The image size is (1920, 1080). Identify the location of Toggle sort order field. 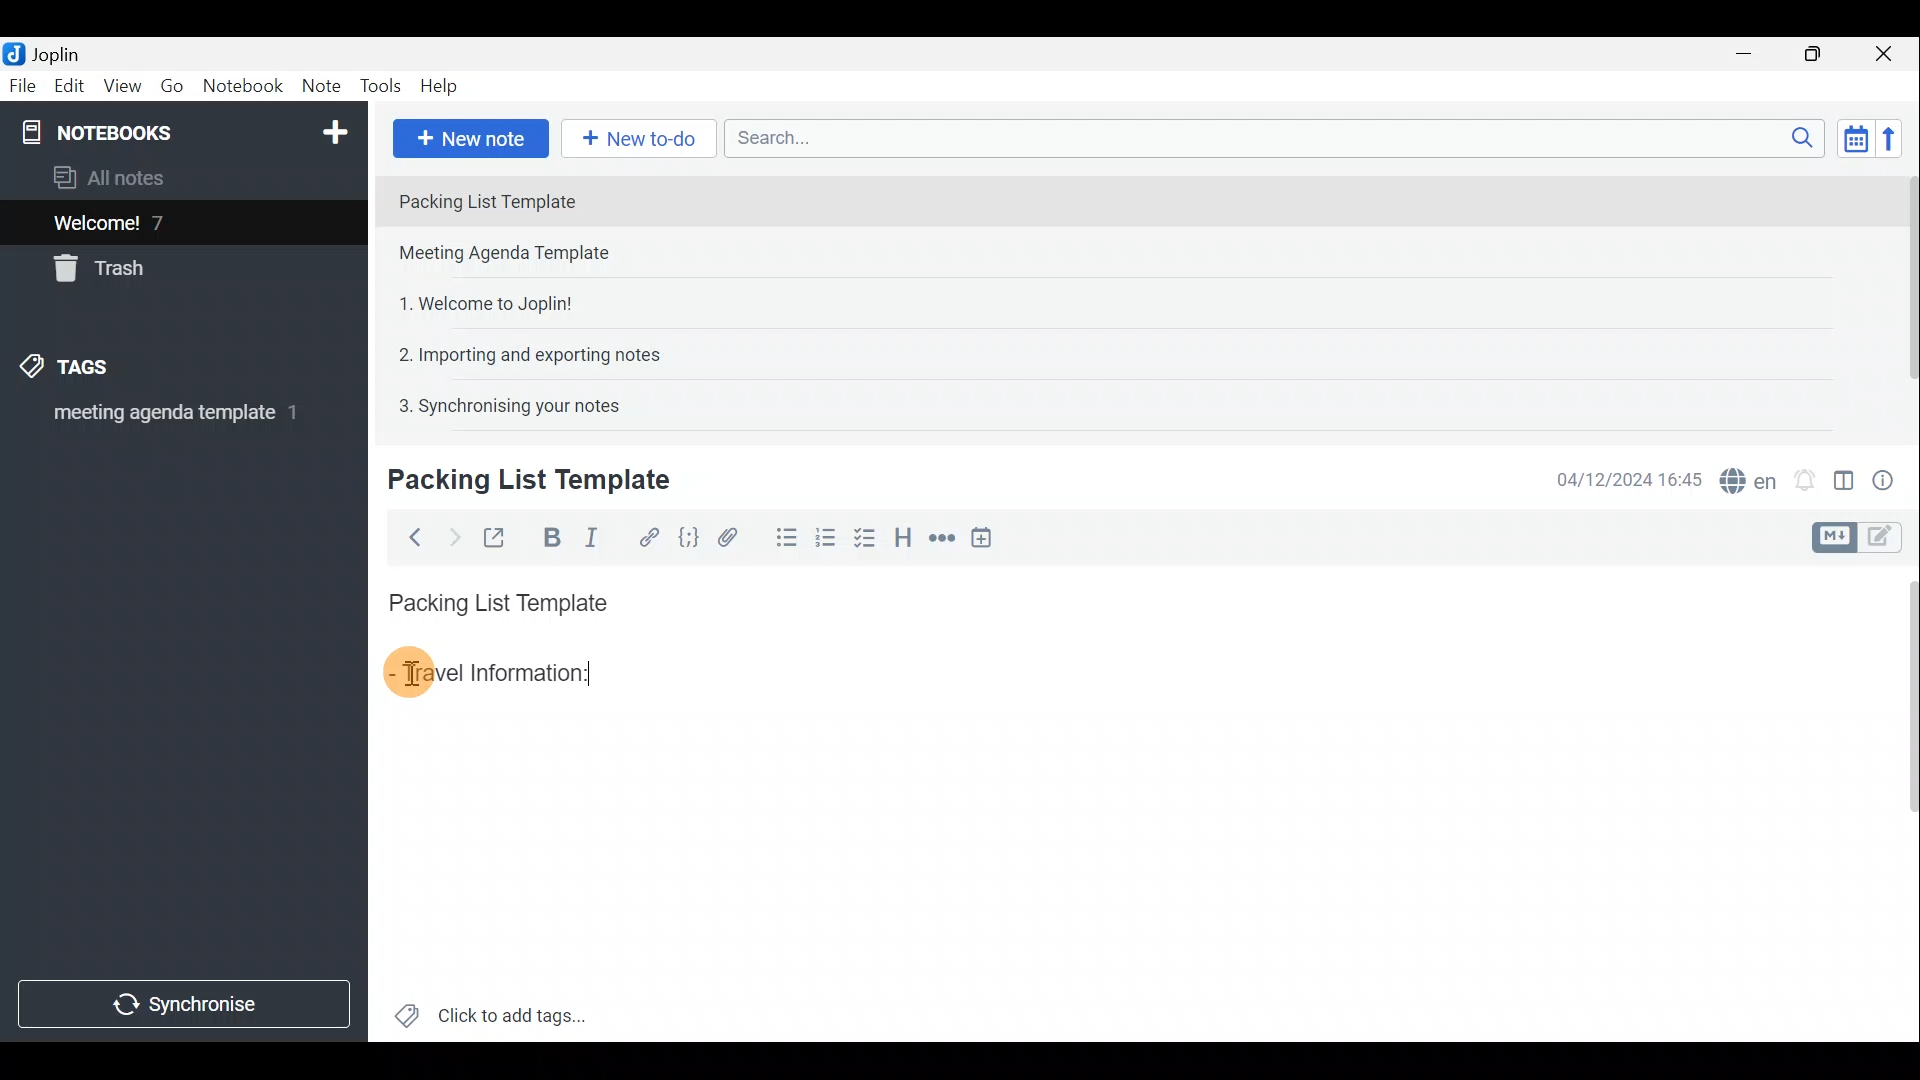
(1849, 138).